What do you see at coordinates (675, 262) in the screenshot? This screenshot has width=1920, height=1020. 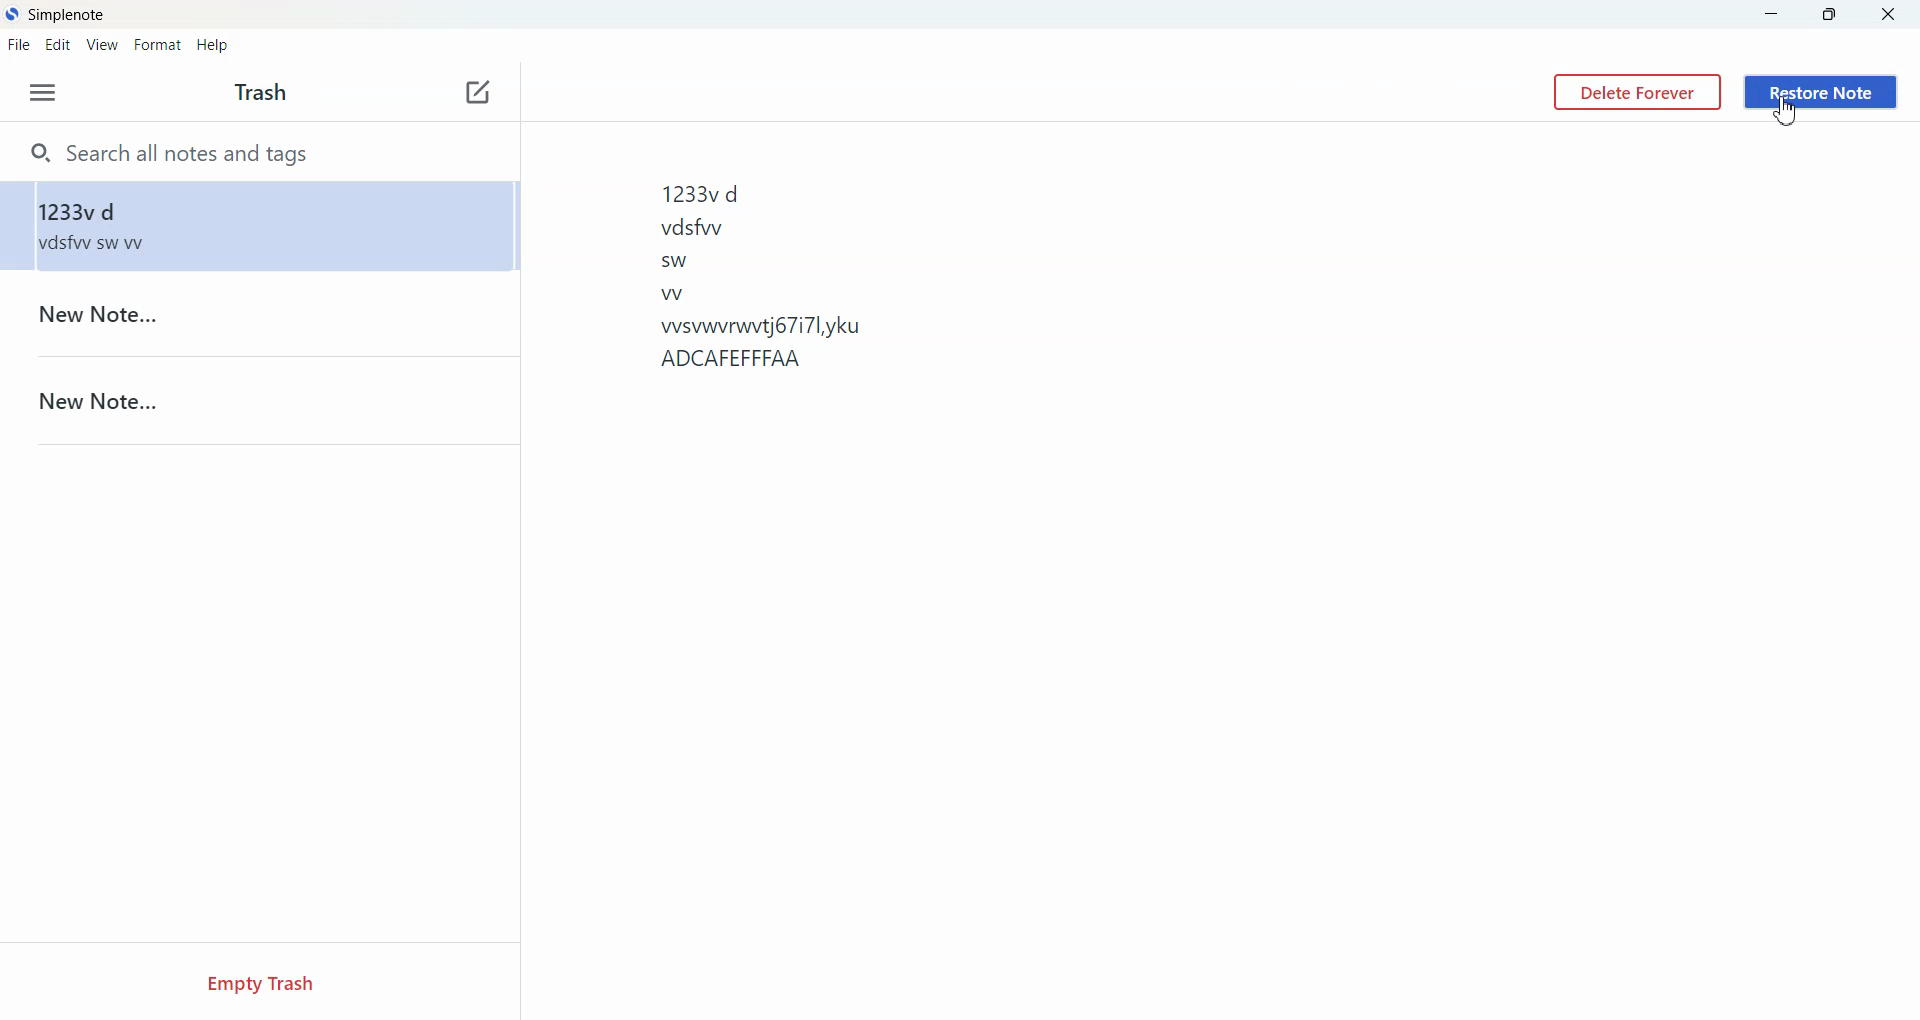 I see `sw` at bounding box center [675, 262].